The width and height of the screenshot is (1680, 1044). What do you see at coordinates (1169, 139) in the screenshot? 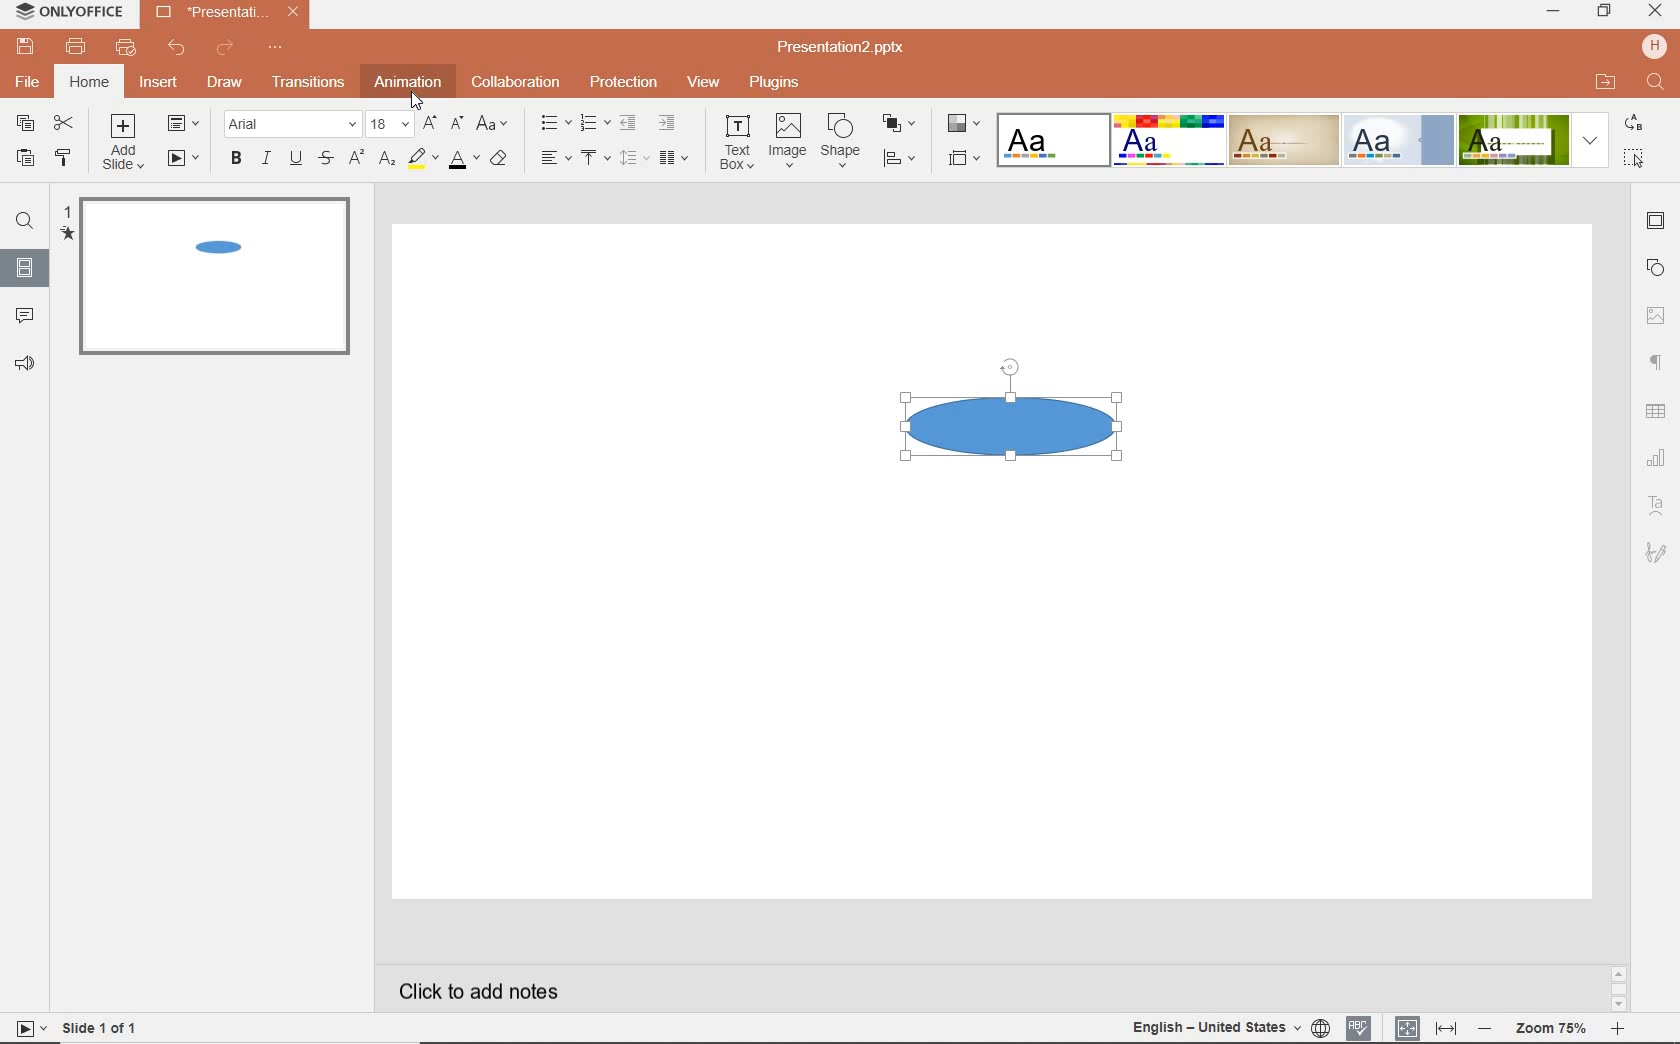
I see `Basic` at bounding box center [1169, 139].